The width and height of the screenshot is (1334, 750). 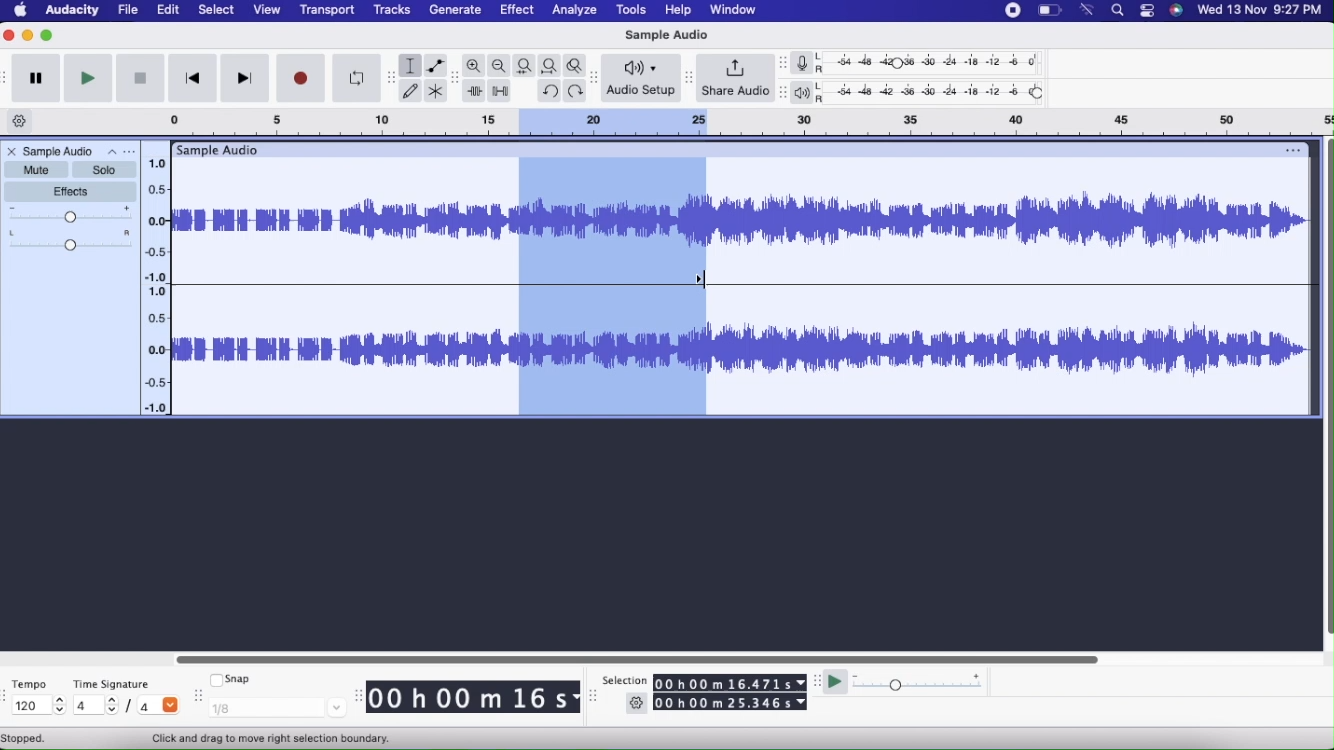 What do you see at coordinates (391, 75) in the screenshot?
I see `move toolbar` at bounding box center [391, 75].